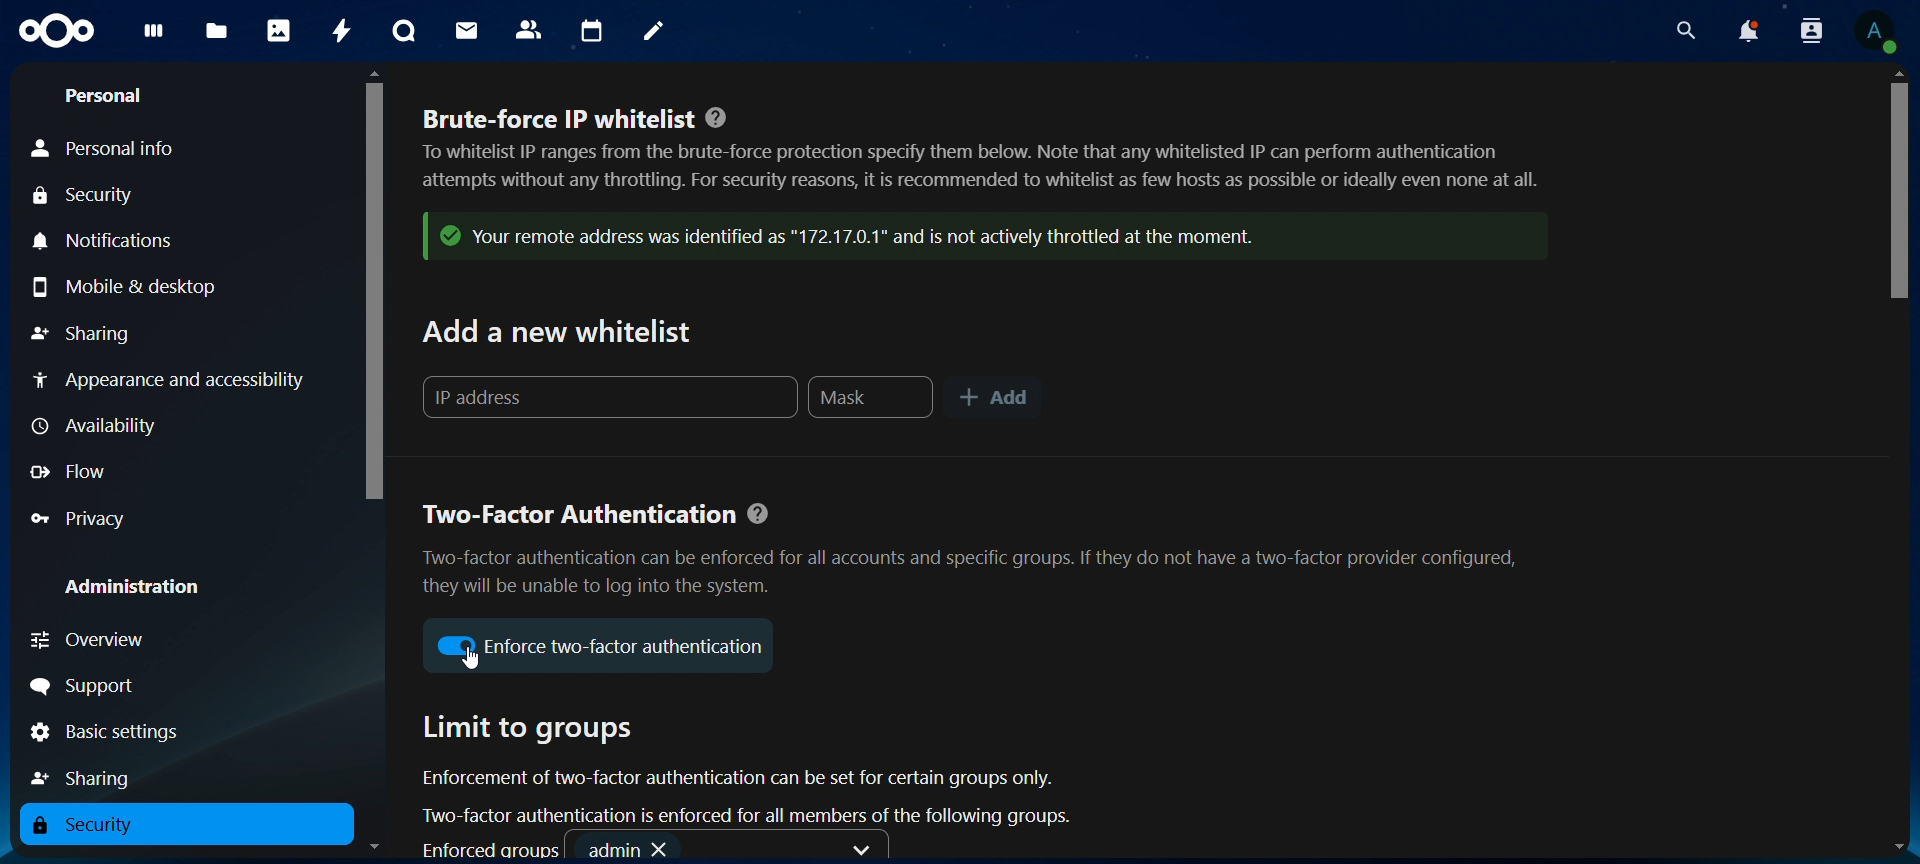 This screenshot has width=1920, height=864. What do you see at coordinates (83, 333) in the screenshot?
I see `sharing` at bounding box center [83, 333].